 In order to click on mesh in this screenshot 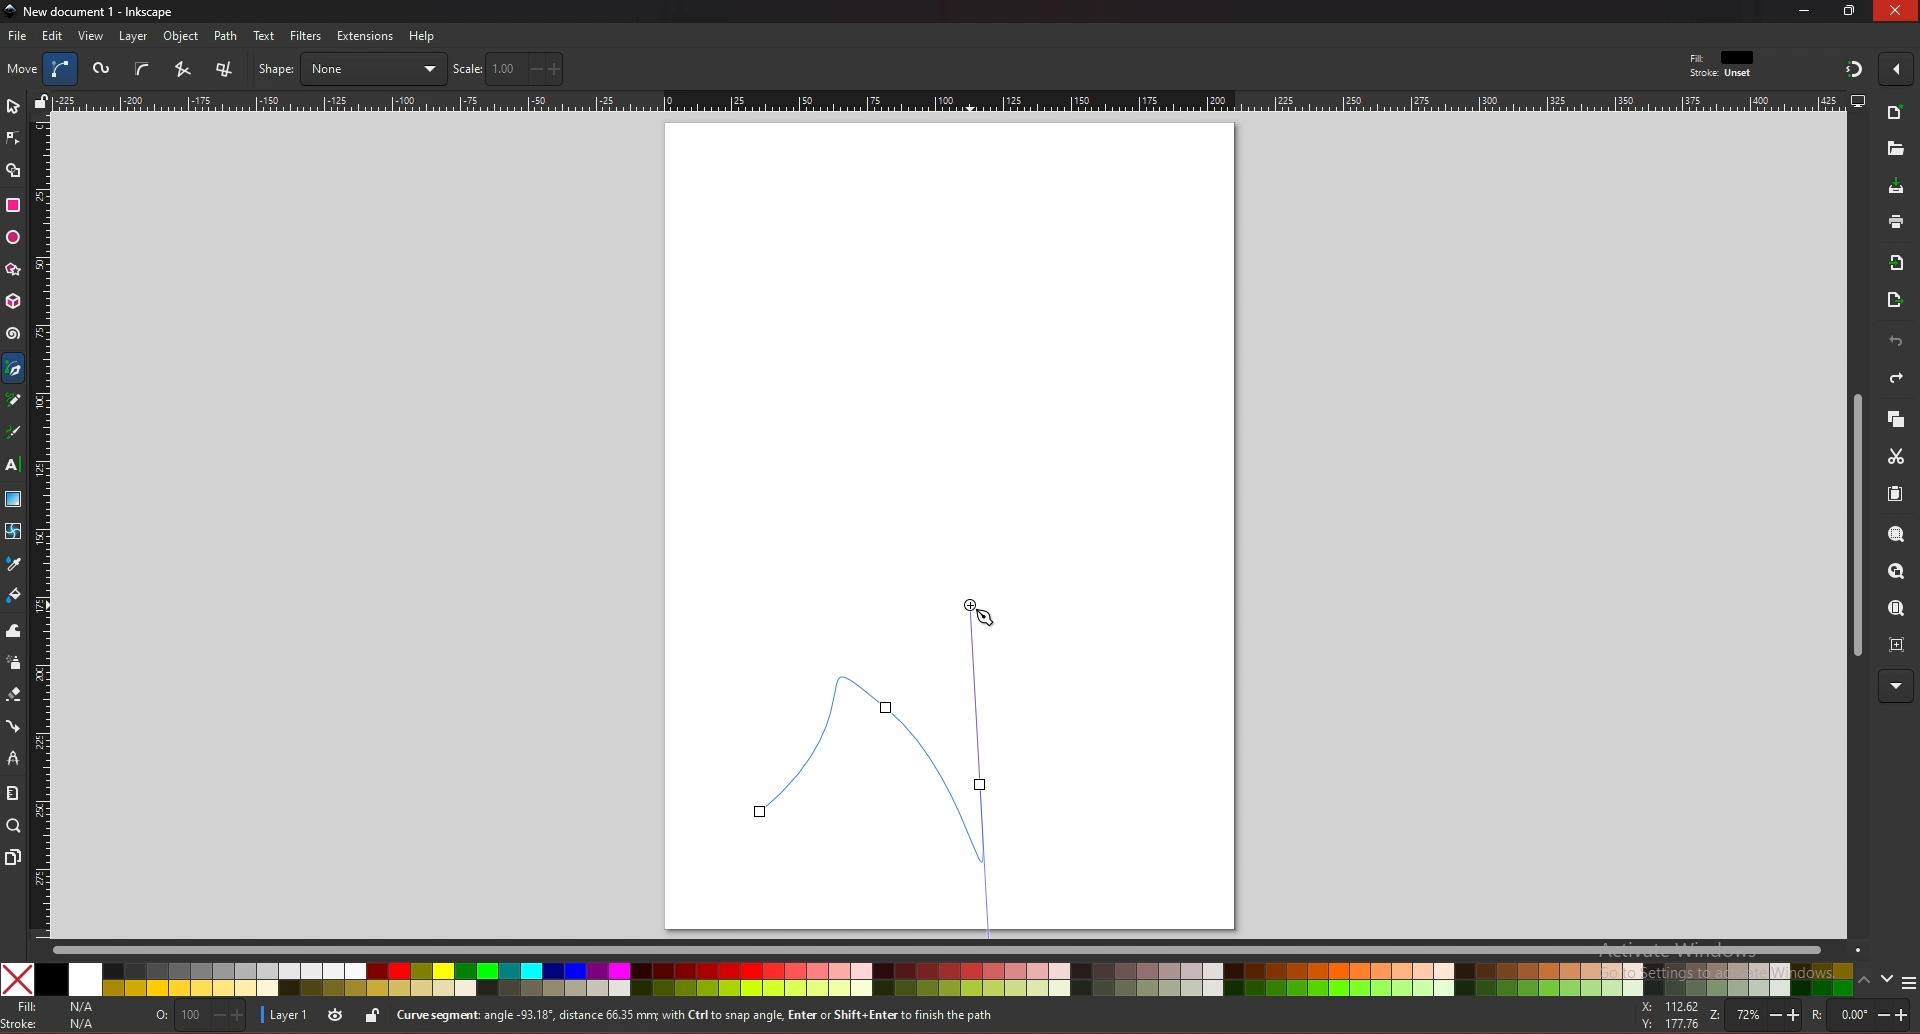, I will do `click(12, 531)`.